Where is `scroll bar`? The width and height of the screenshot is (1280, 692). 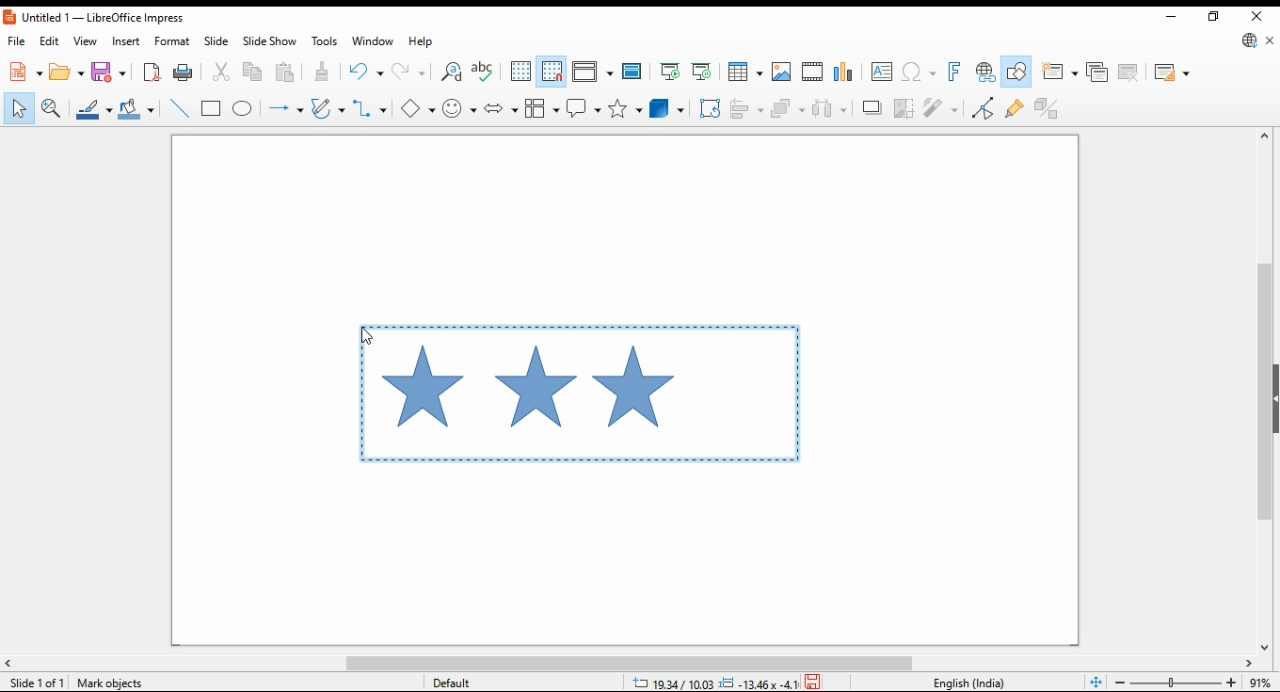
scroll bar is located at coordinates (1264, 389).